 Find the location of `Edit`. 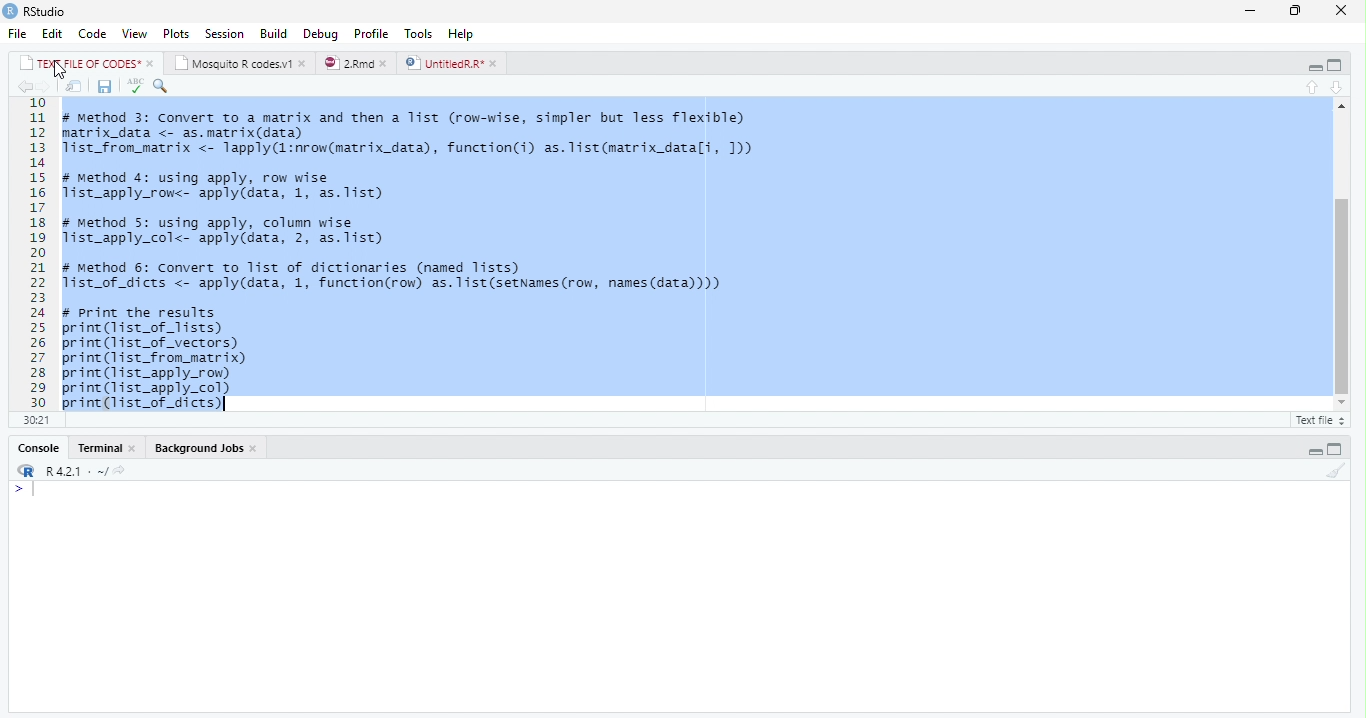

Edit is located at coordinates (54, 33).